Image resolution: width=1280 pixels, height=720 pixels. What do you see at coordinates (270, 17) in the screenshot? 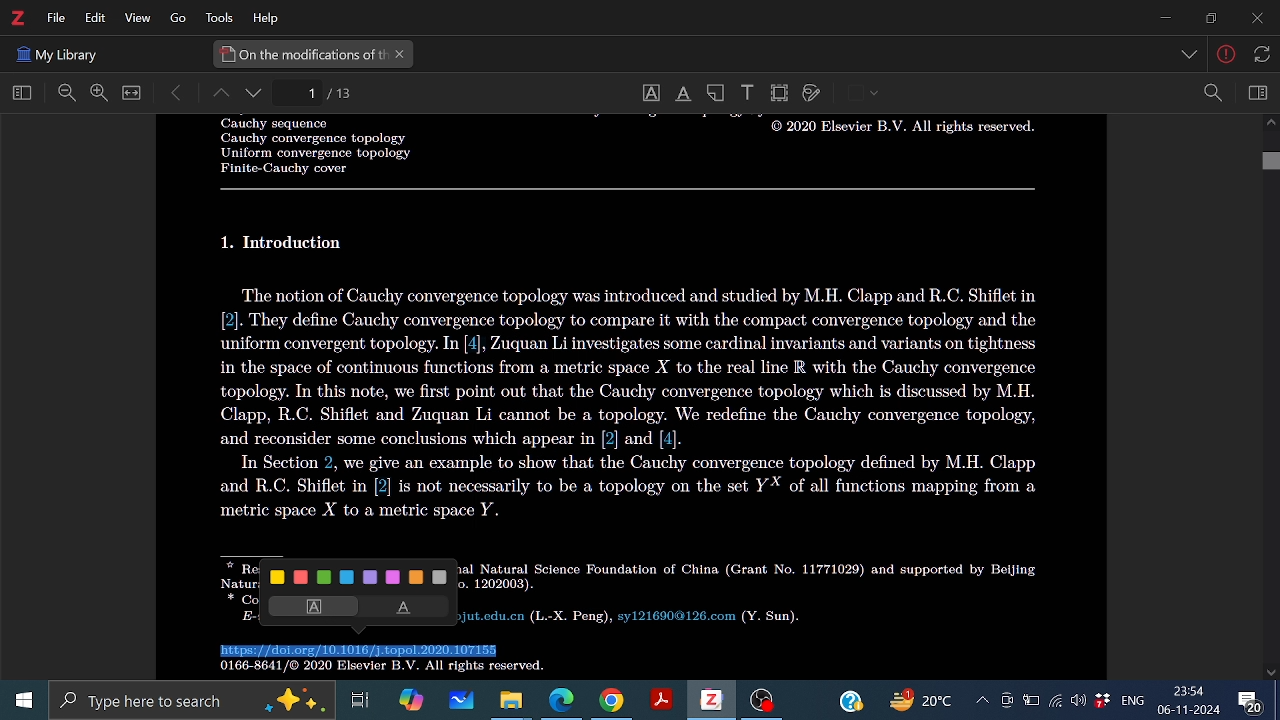
I see `HElp` at bounding box center [270, 17].